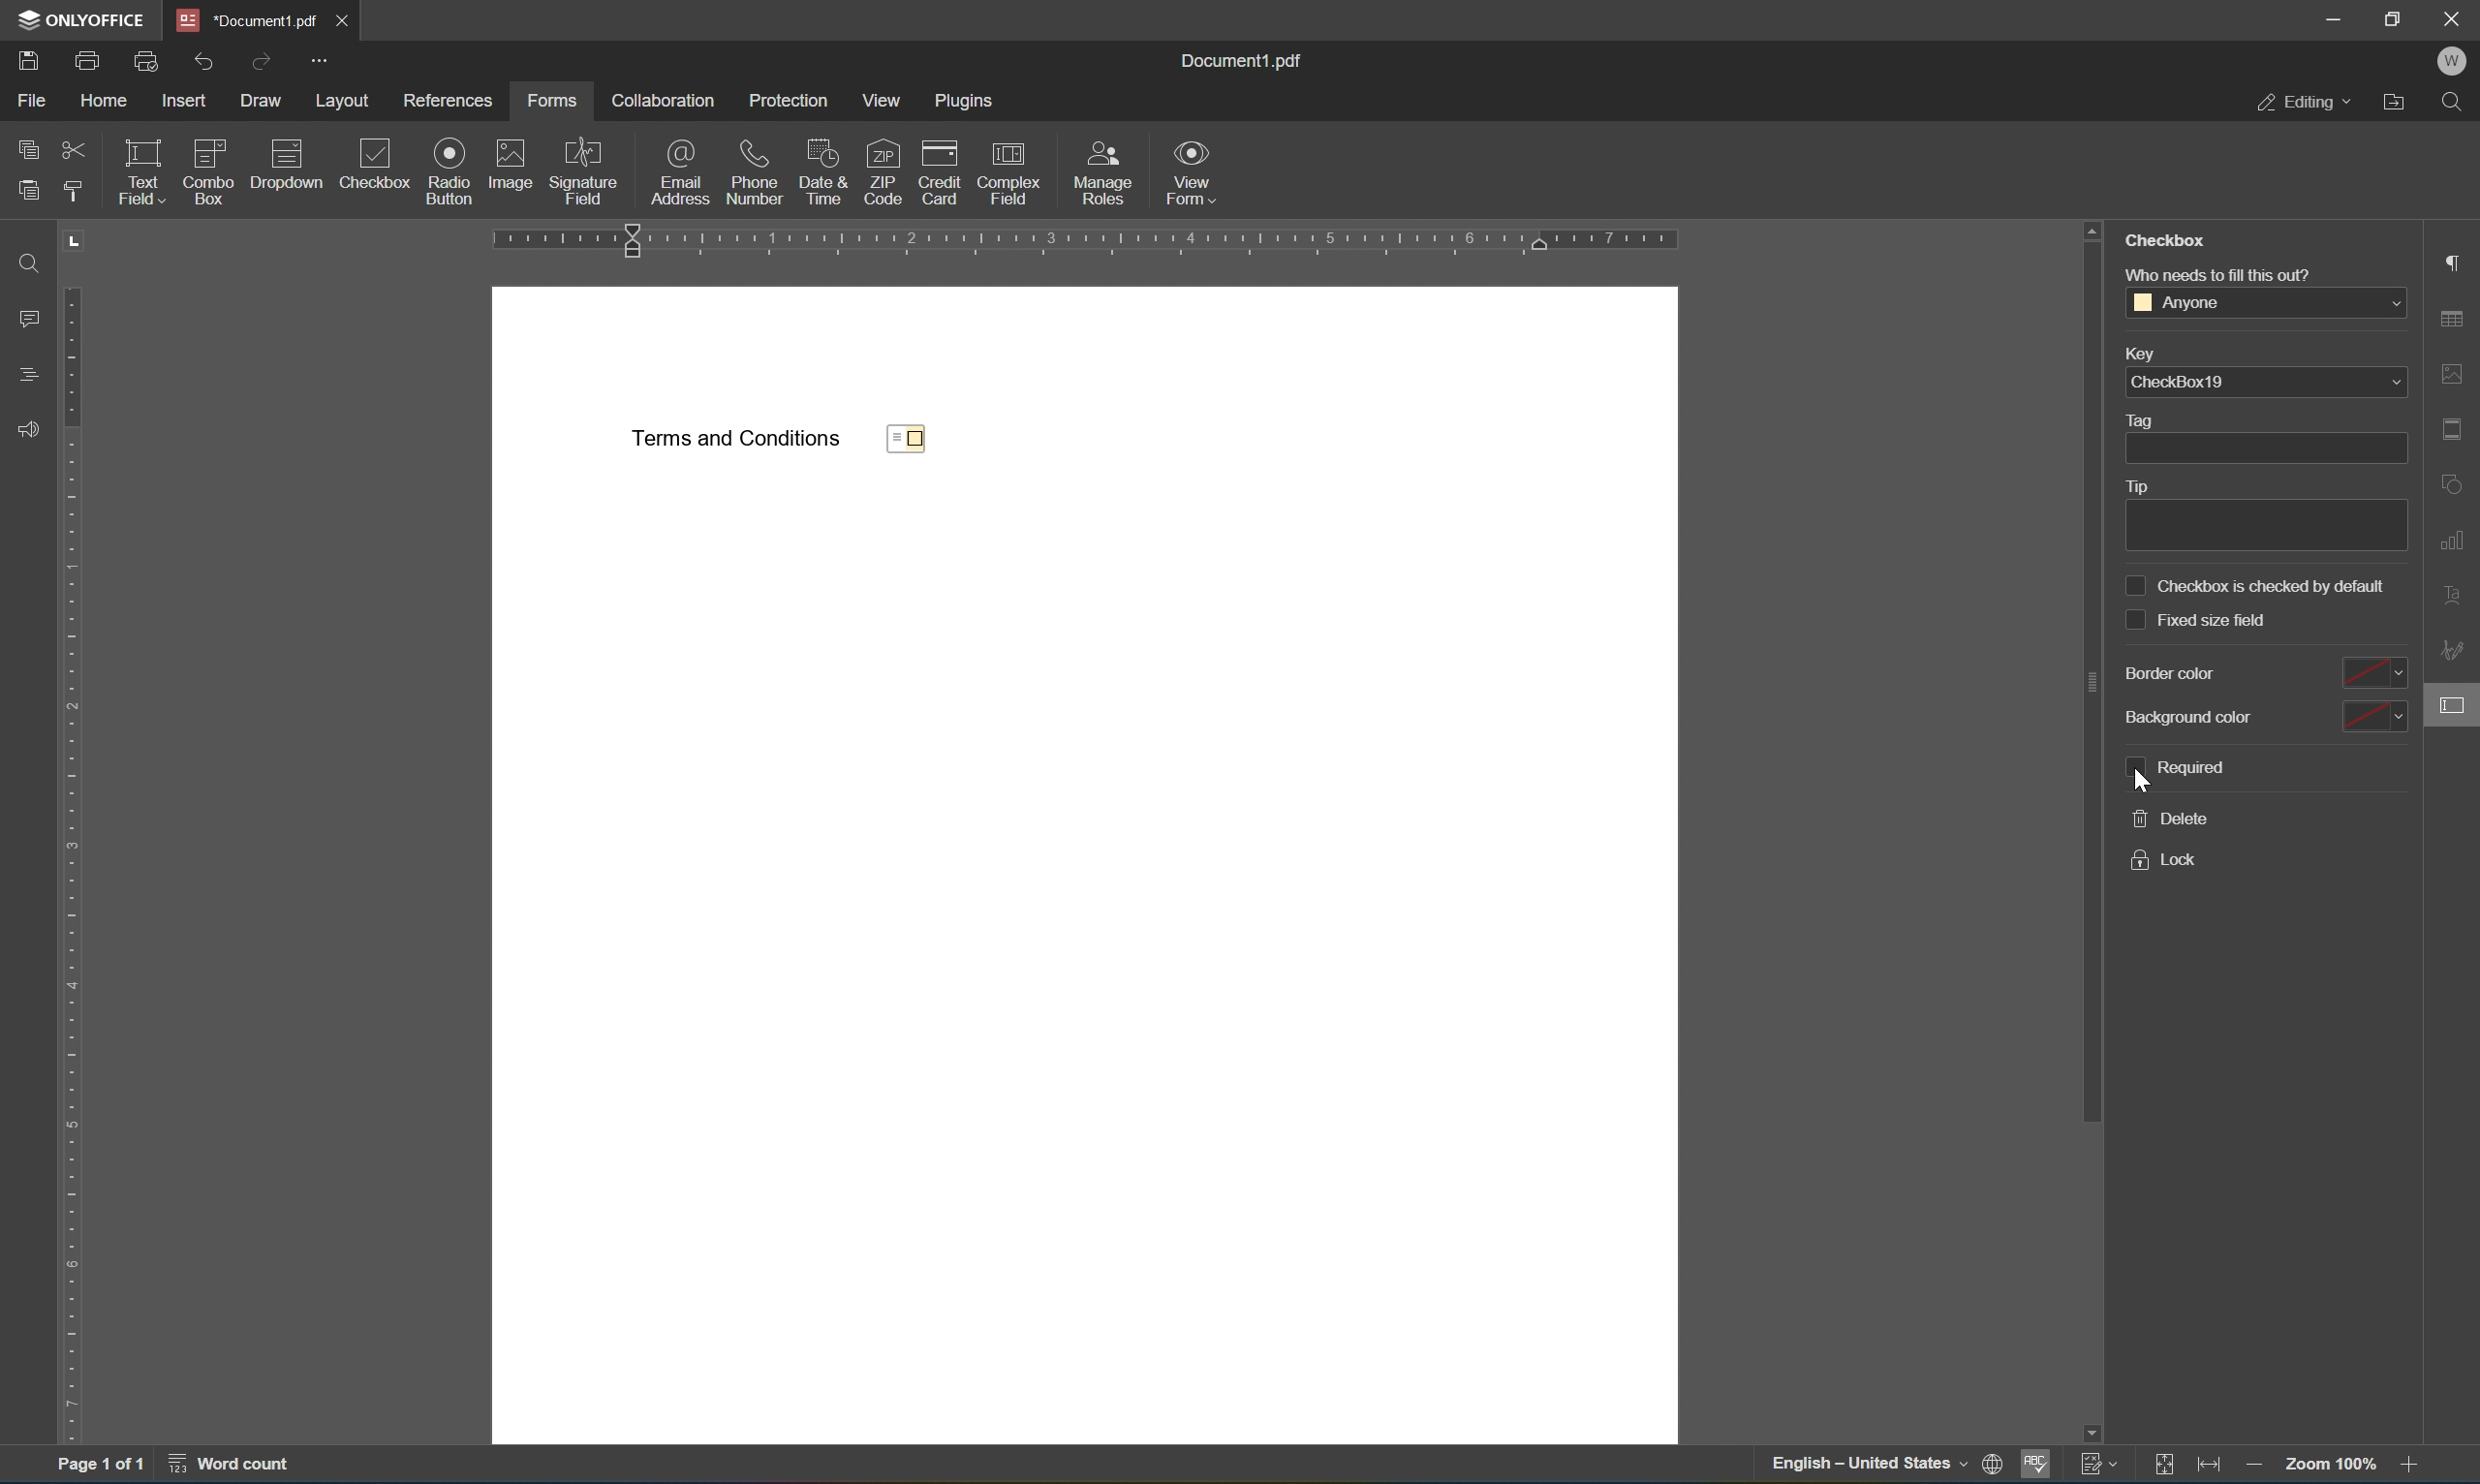  I want to click on header & footer settings, so click(2457, 432).